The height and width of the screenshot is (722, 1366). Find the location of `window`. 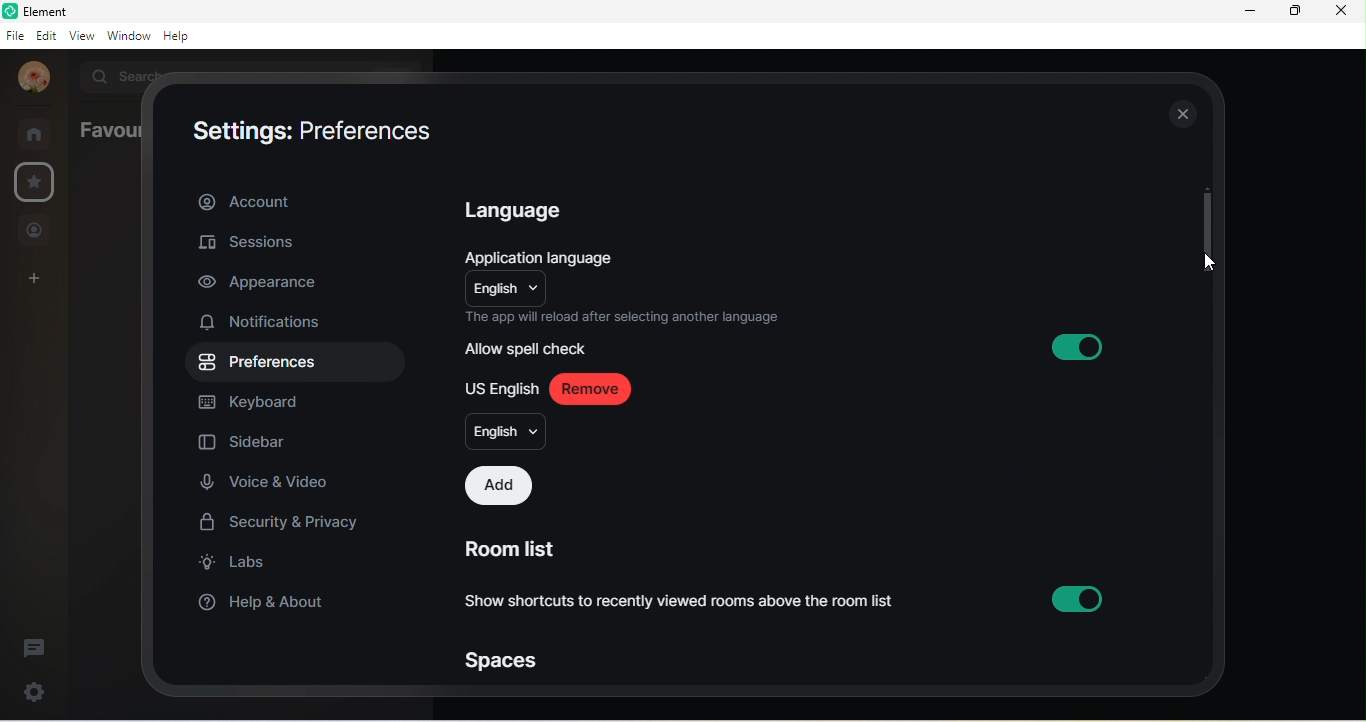

window is located at coordinates (127, 37).